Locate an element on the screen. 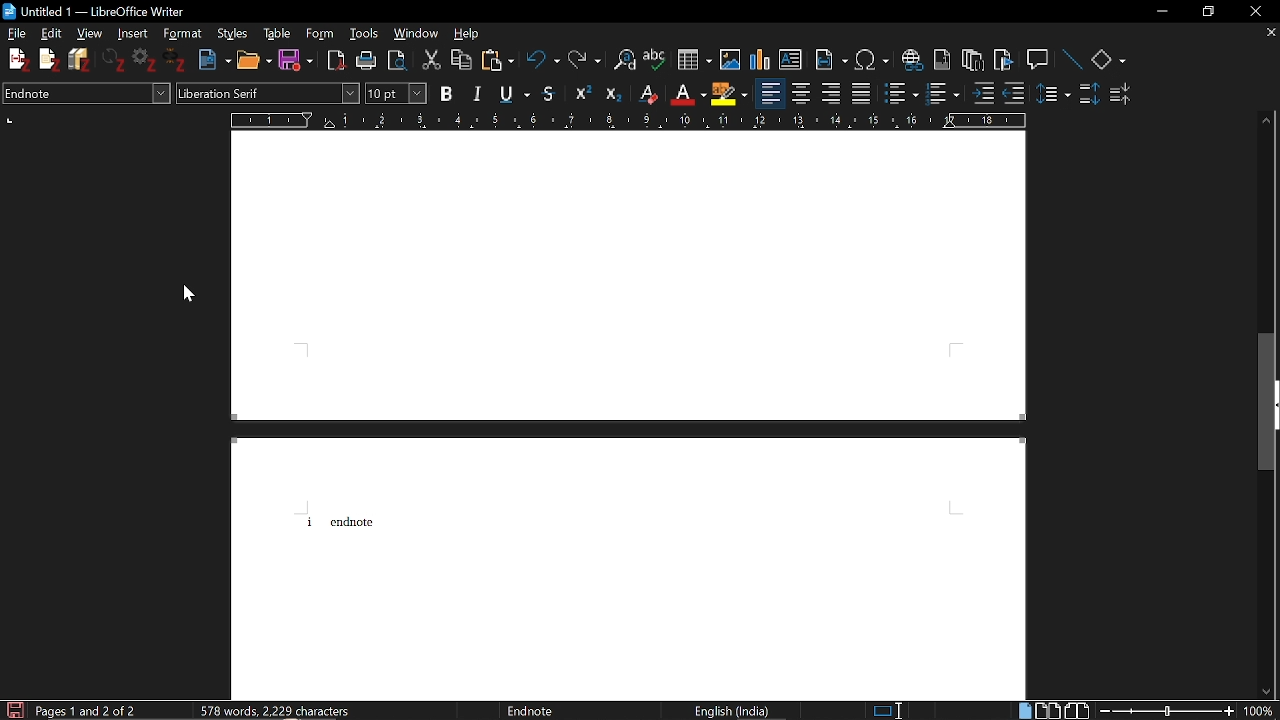 This screenshot has height=720, width=1280. english (india) is located at coordinates (721, 710).